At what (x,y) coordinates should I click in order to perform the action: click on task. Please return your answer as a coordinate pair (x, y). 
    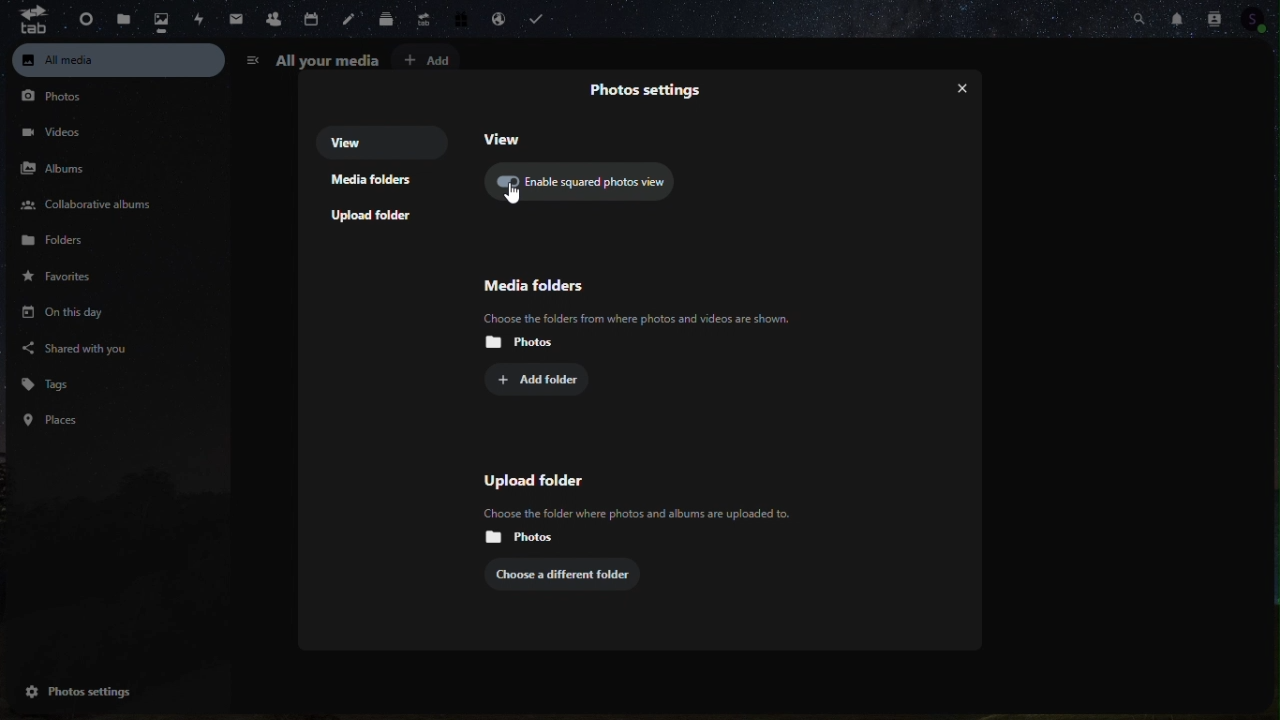
    Looking at the image, I should click on (544, 17).